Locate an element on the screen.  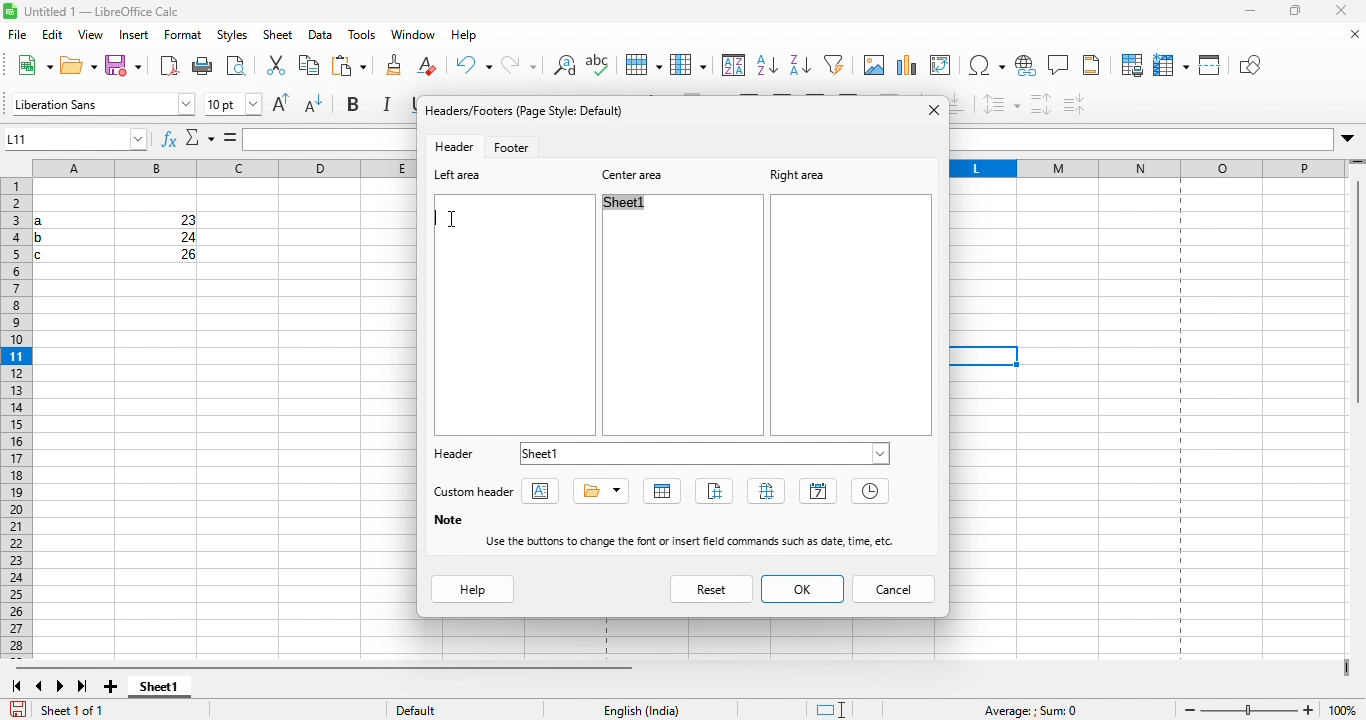
horizontal scroll bar is located at coordinates (323, 662).